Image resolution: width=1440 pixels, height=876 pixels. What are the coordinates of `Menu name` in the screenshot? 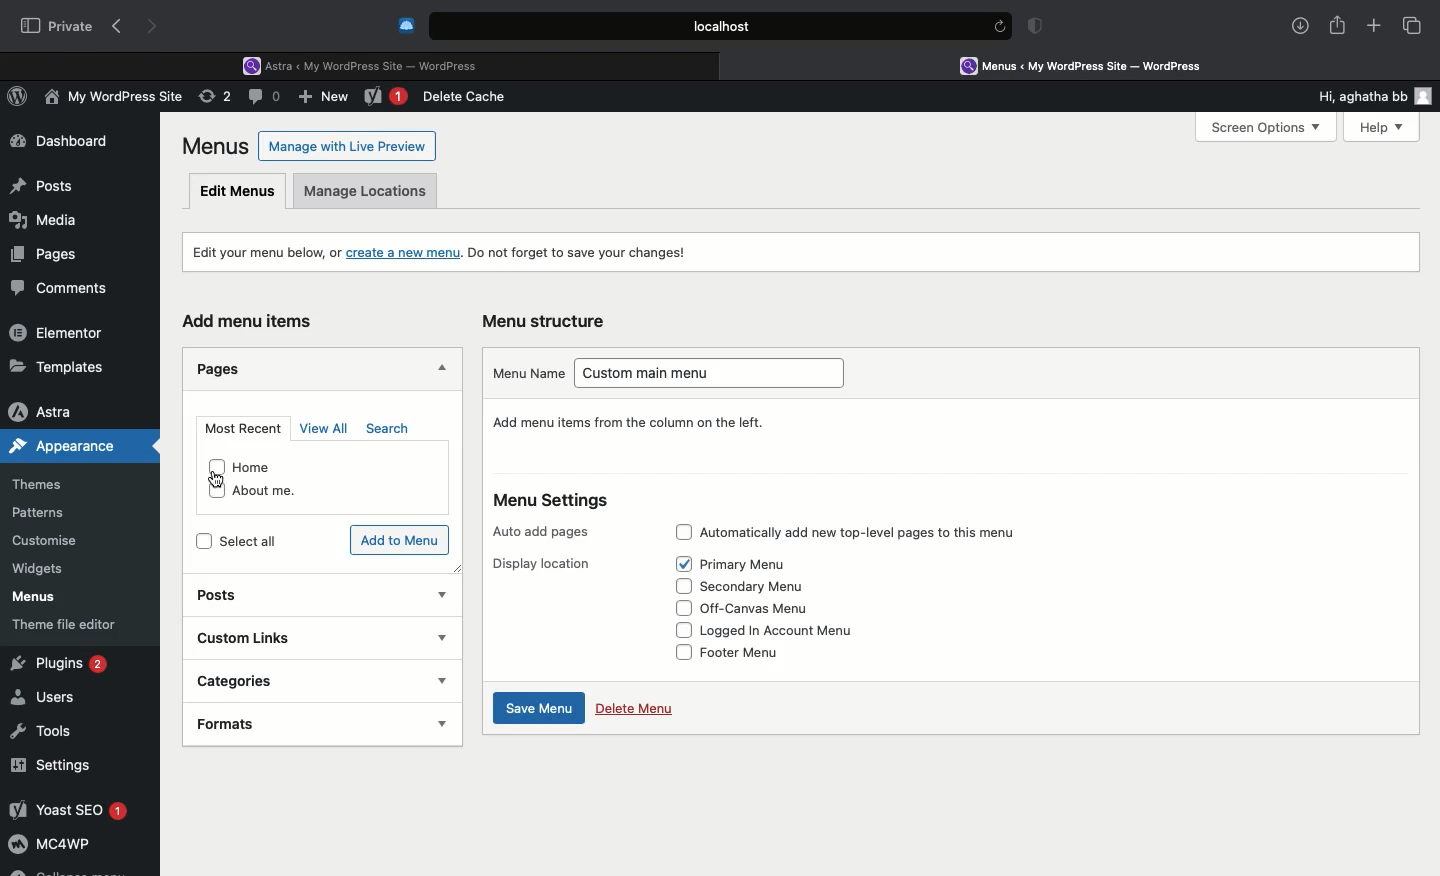 It's located at (527, 372).